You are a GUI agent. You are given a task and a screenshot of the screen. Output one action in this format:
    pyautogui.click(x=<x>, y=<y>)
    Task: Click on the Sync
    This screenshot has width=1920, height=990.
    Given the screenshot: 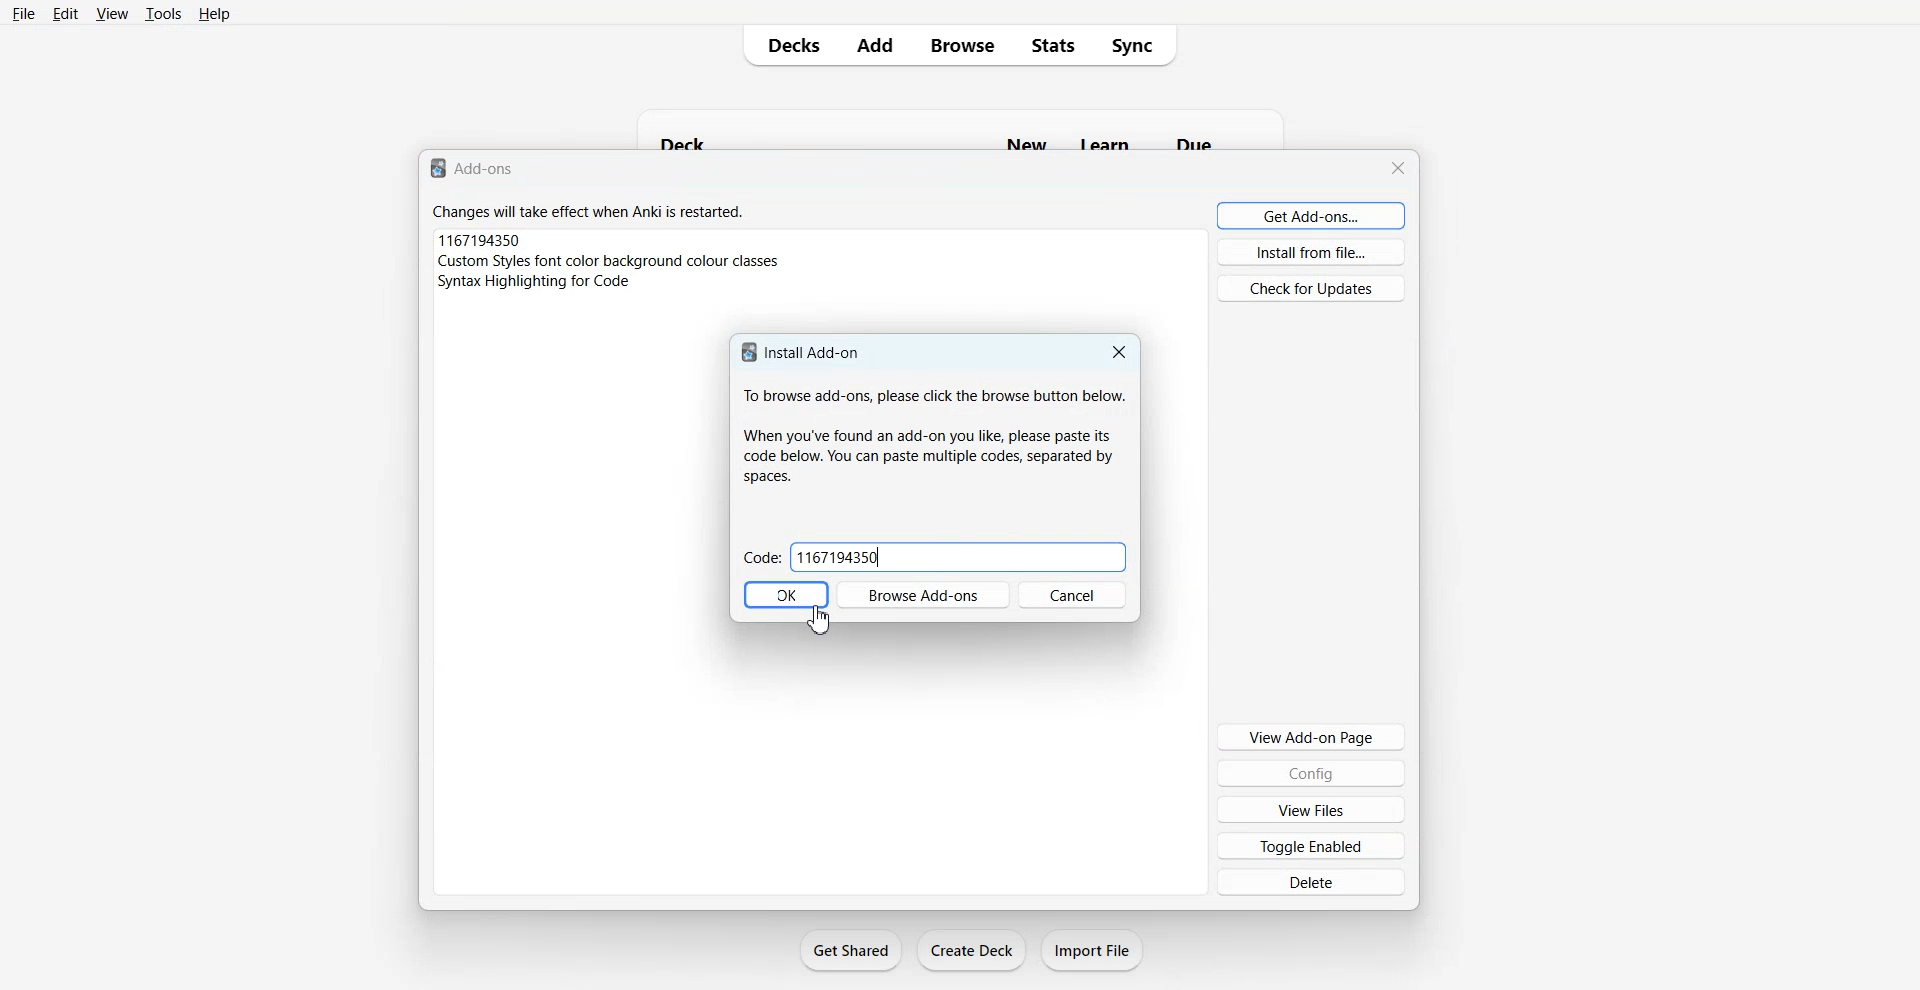 What is the action you would take?
    pyautogui.click(x=1141, y=46)
    